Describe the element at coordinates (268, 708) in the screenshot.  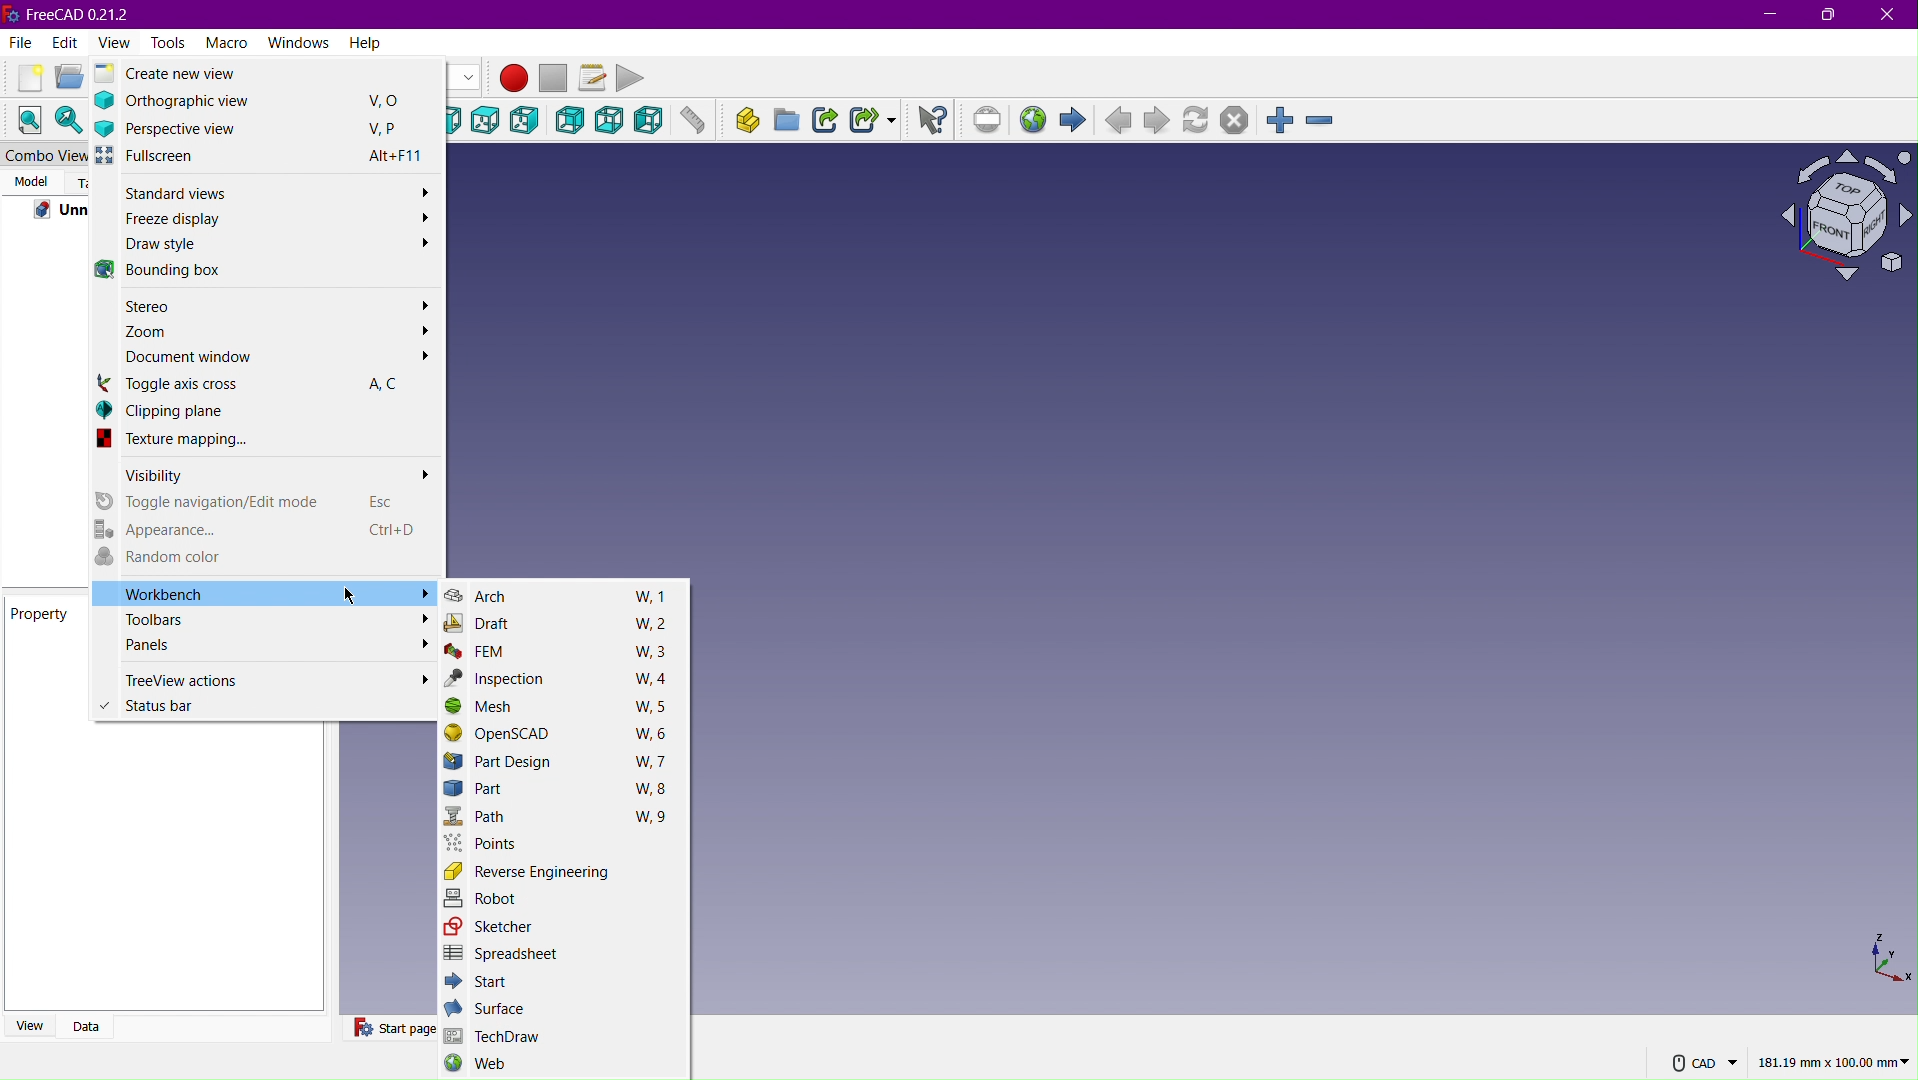
I see `Status bar` at that location.